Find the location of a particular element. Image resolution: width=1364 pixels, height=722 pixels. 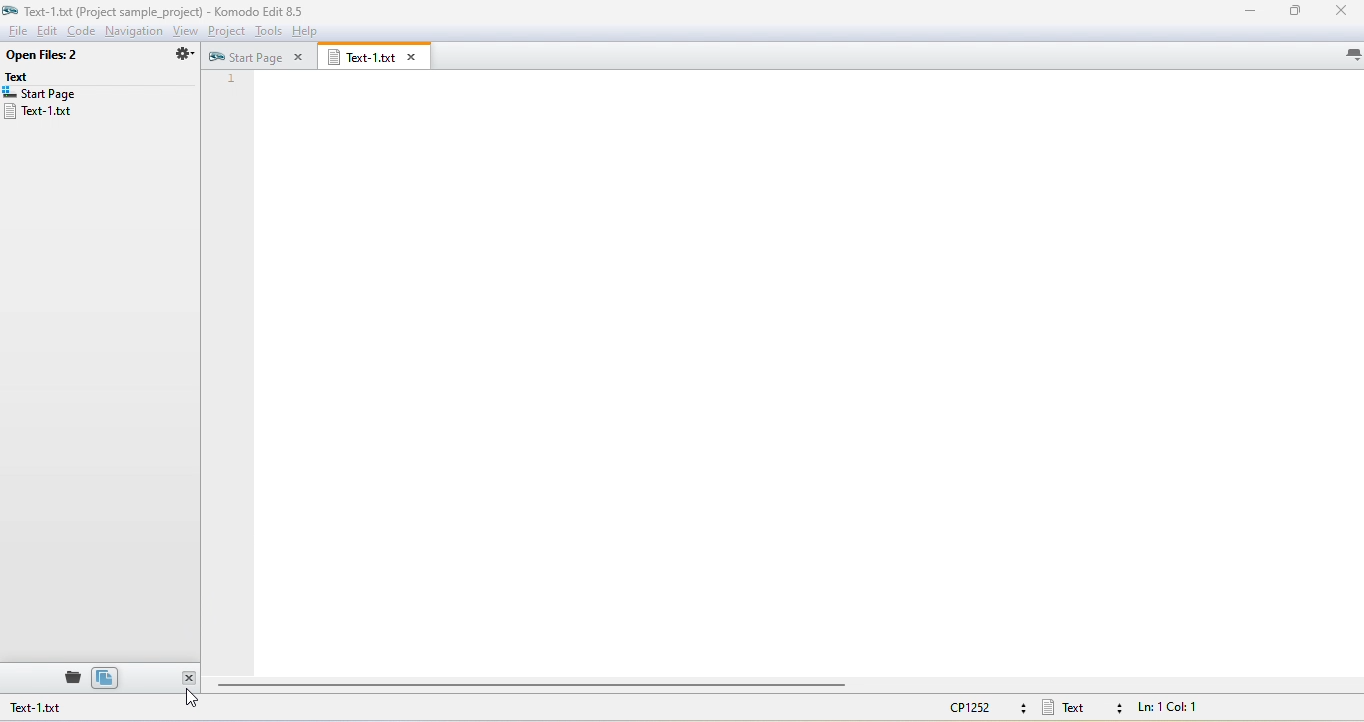

close tab is located at coordinates (412, 57).